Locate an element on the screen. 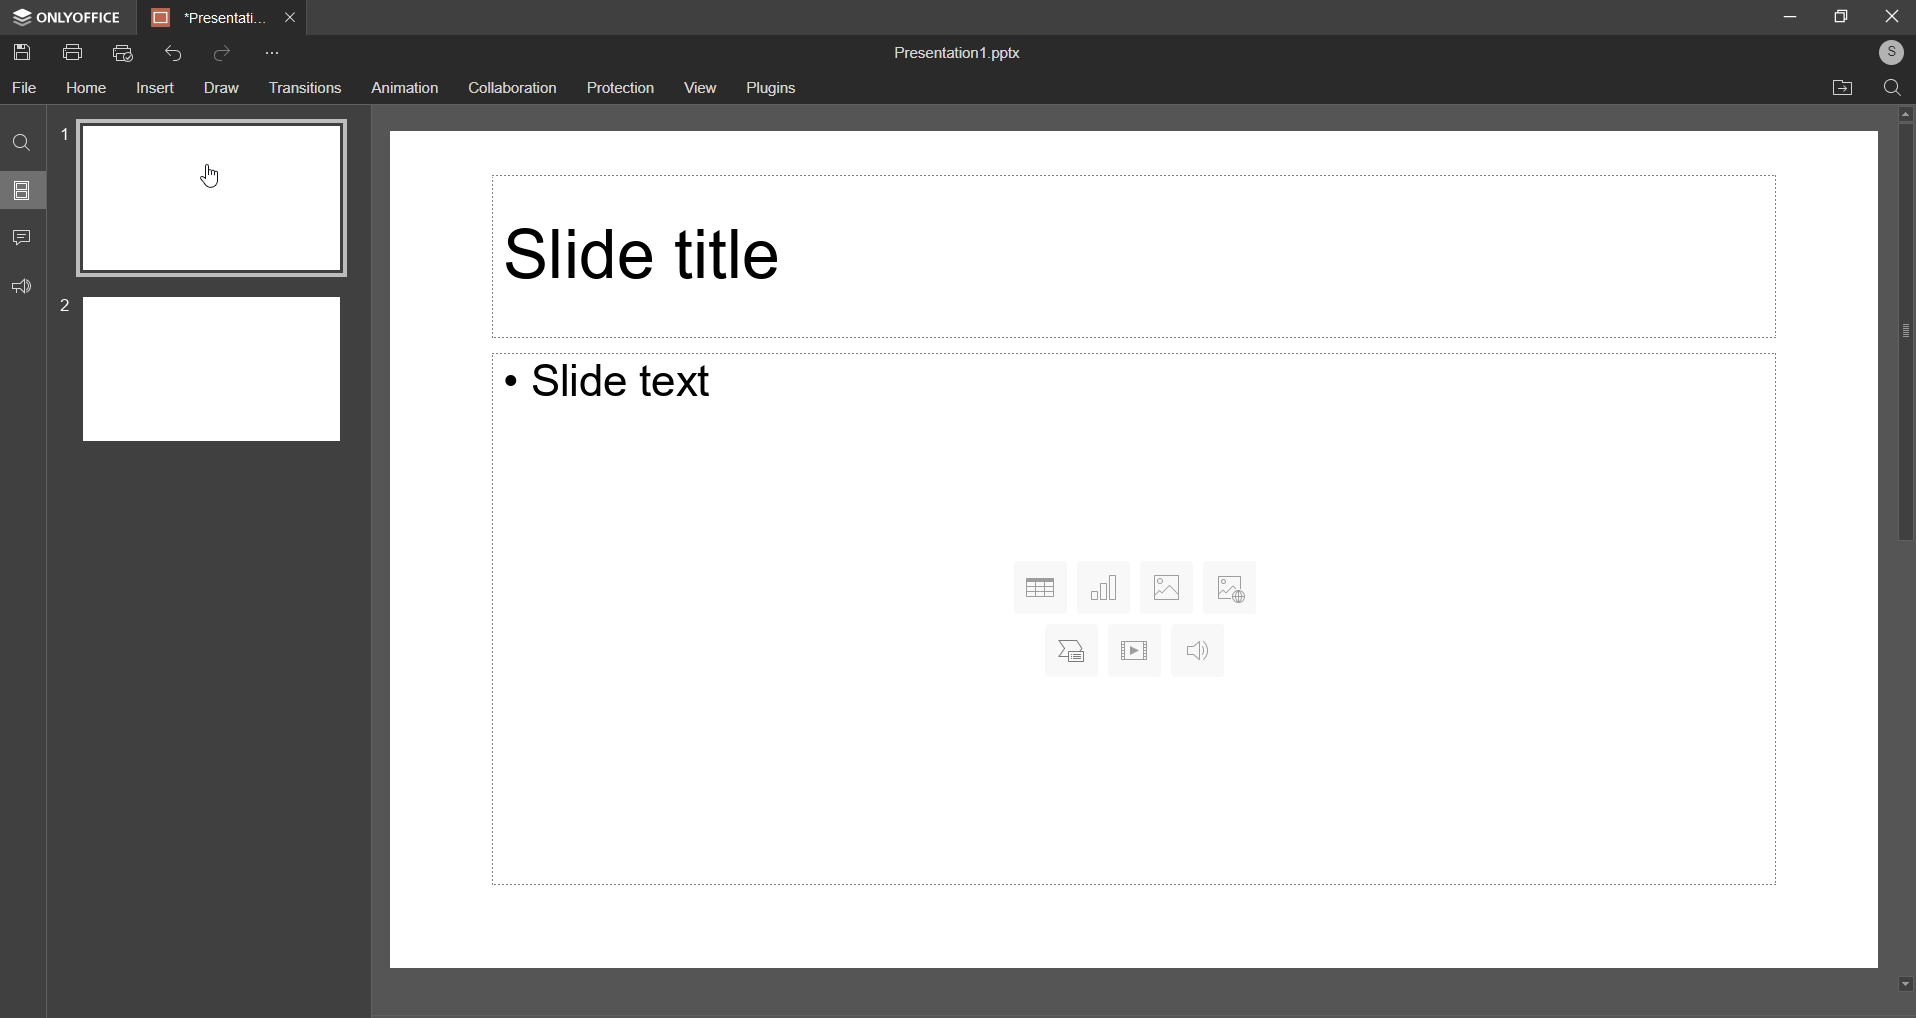 The height and width of the screenshot is (1018, 1916). Customize Quick Path is located at coordinates (269, 56).